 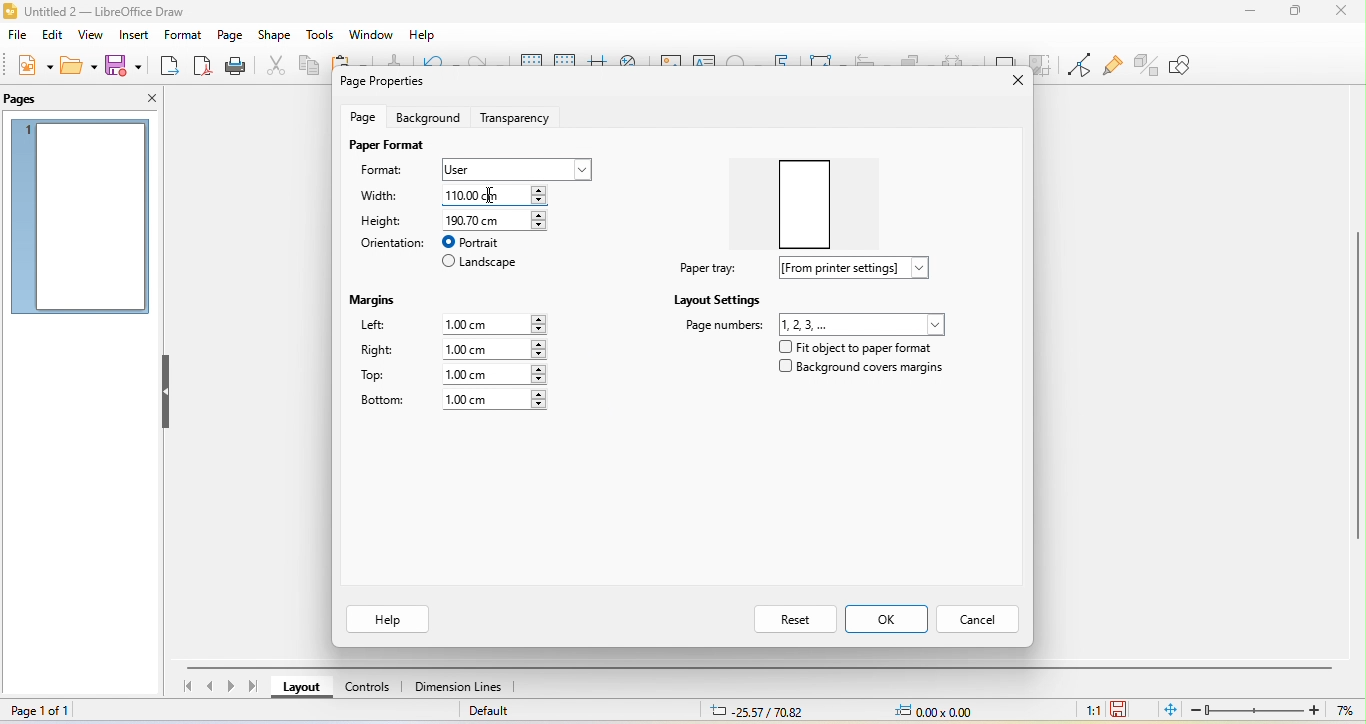 What do you see at coordinates (483, 242) in the screenshot?
I see `portrait` at bounding box center [483, 242].